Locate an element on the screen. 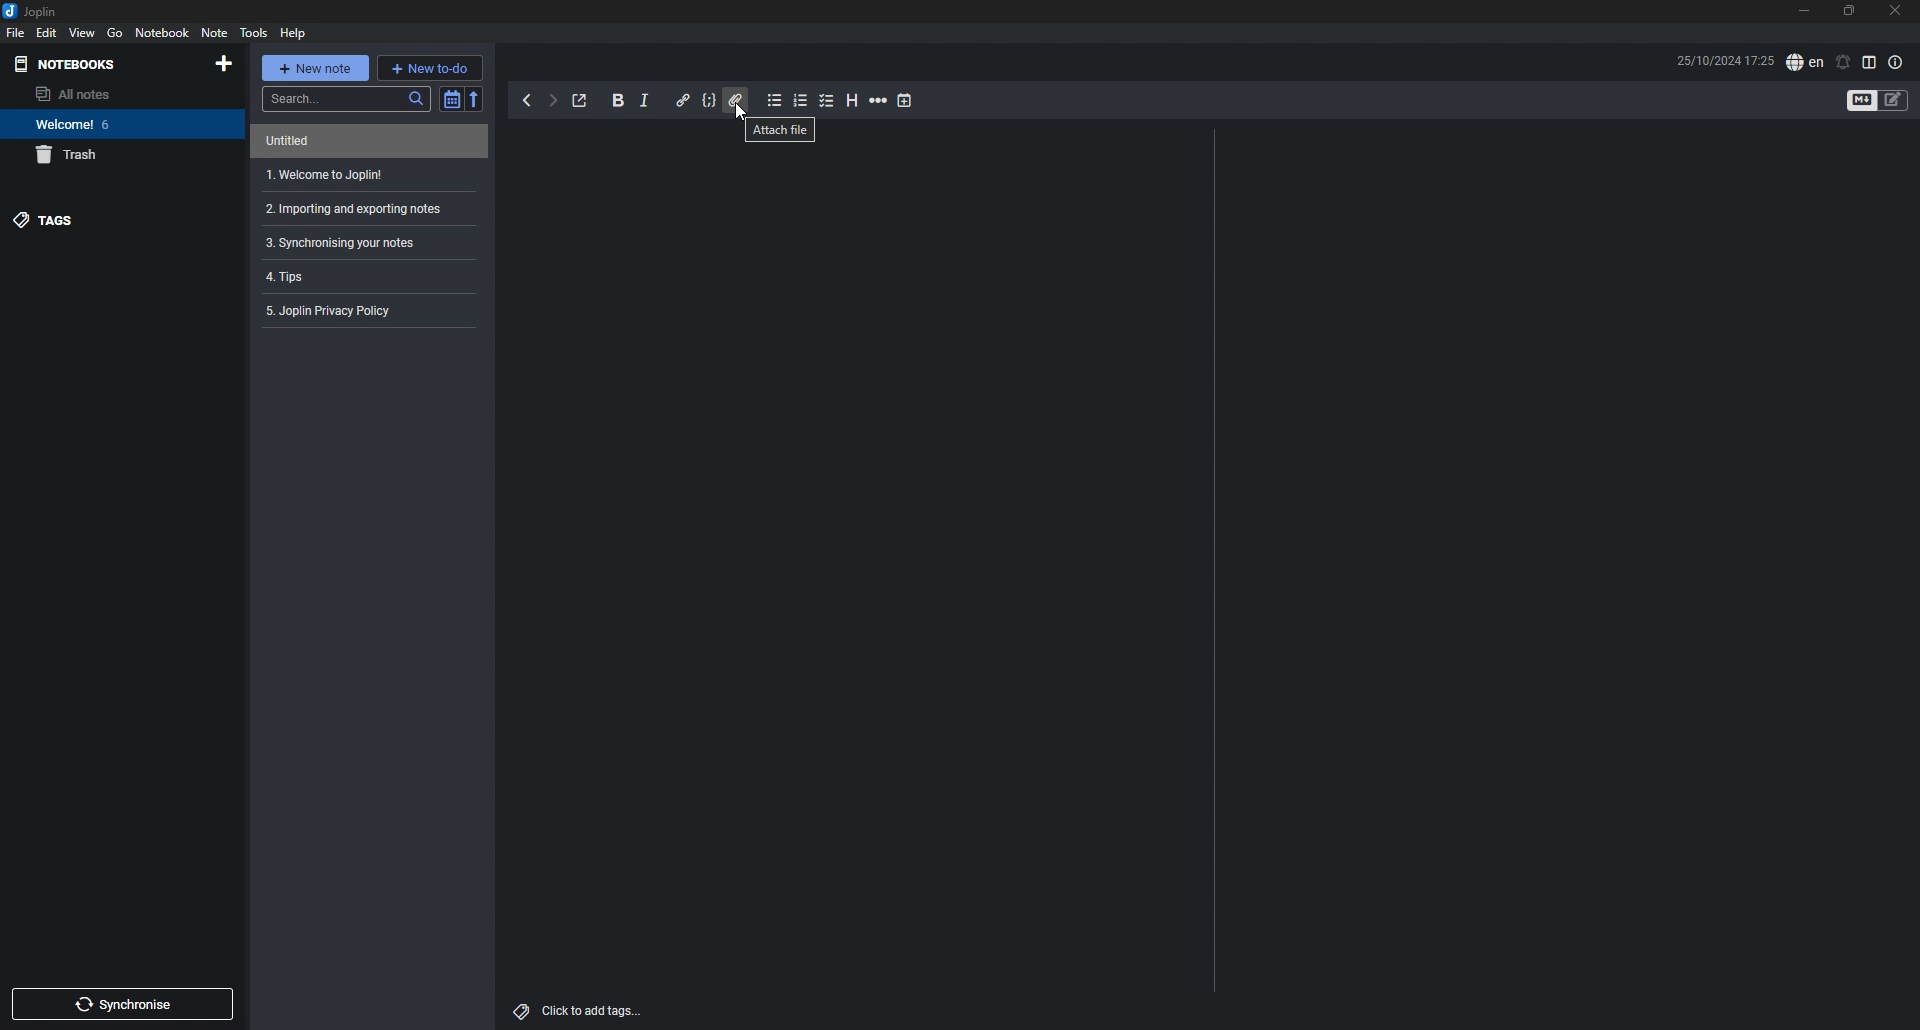 The image size is (1920, 1030). joplin is located at coordinates (30, 10).